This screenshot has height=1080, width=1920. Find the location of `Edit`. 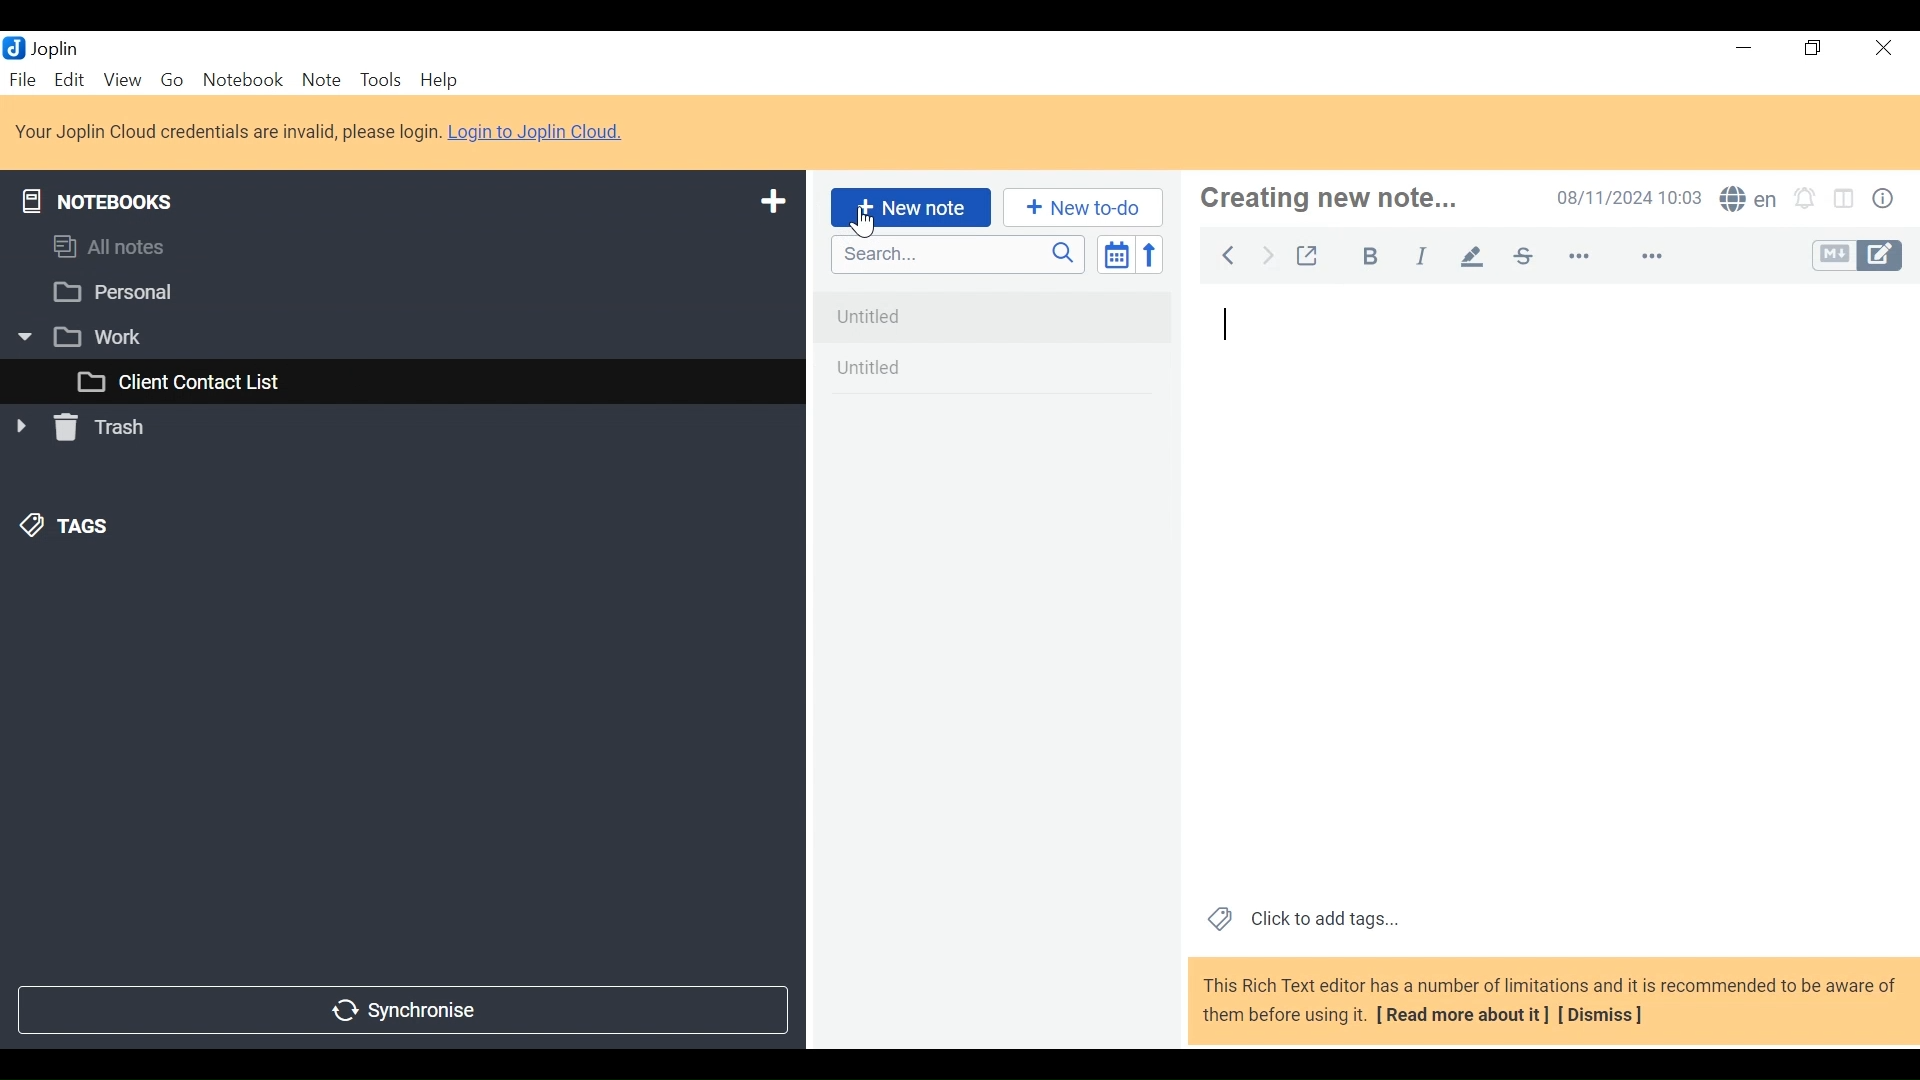

Edit is located at coordinates (71, 79).